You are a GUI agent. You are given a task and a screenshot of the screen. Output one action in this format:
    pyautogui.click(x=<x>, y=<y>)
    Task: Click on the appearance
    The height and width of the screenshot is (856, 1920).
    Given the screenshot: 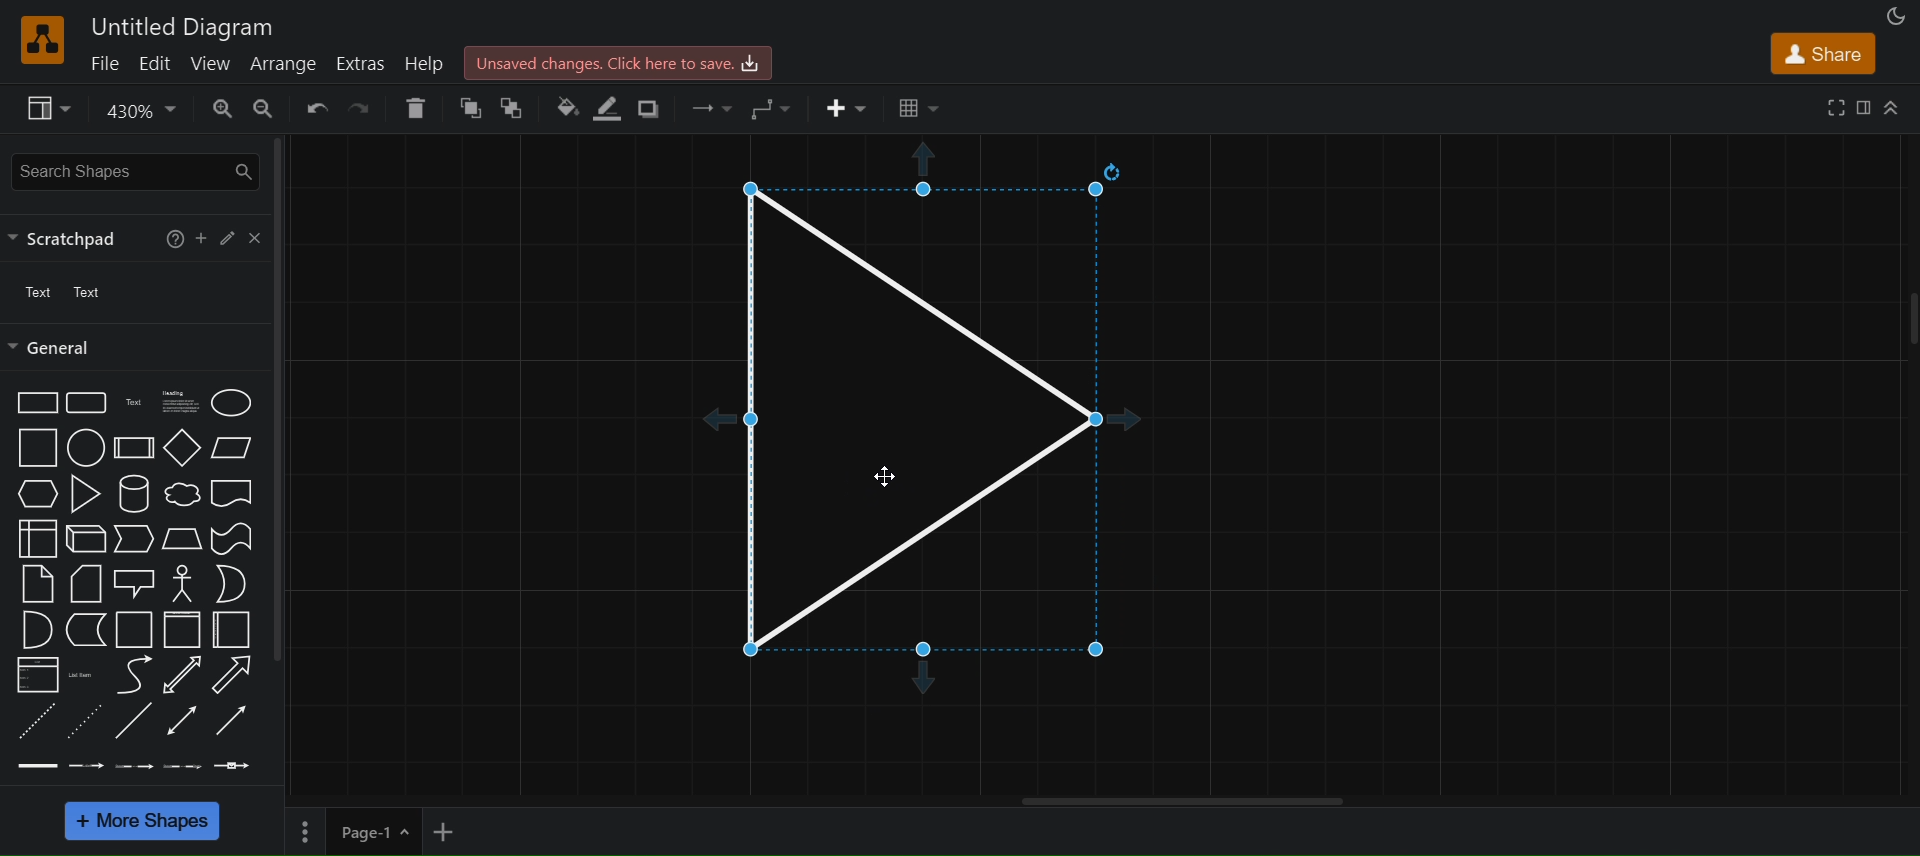 What is the action you would take?
    pyautogui.click(x=1893, y=15)
    